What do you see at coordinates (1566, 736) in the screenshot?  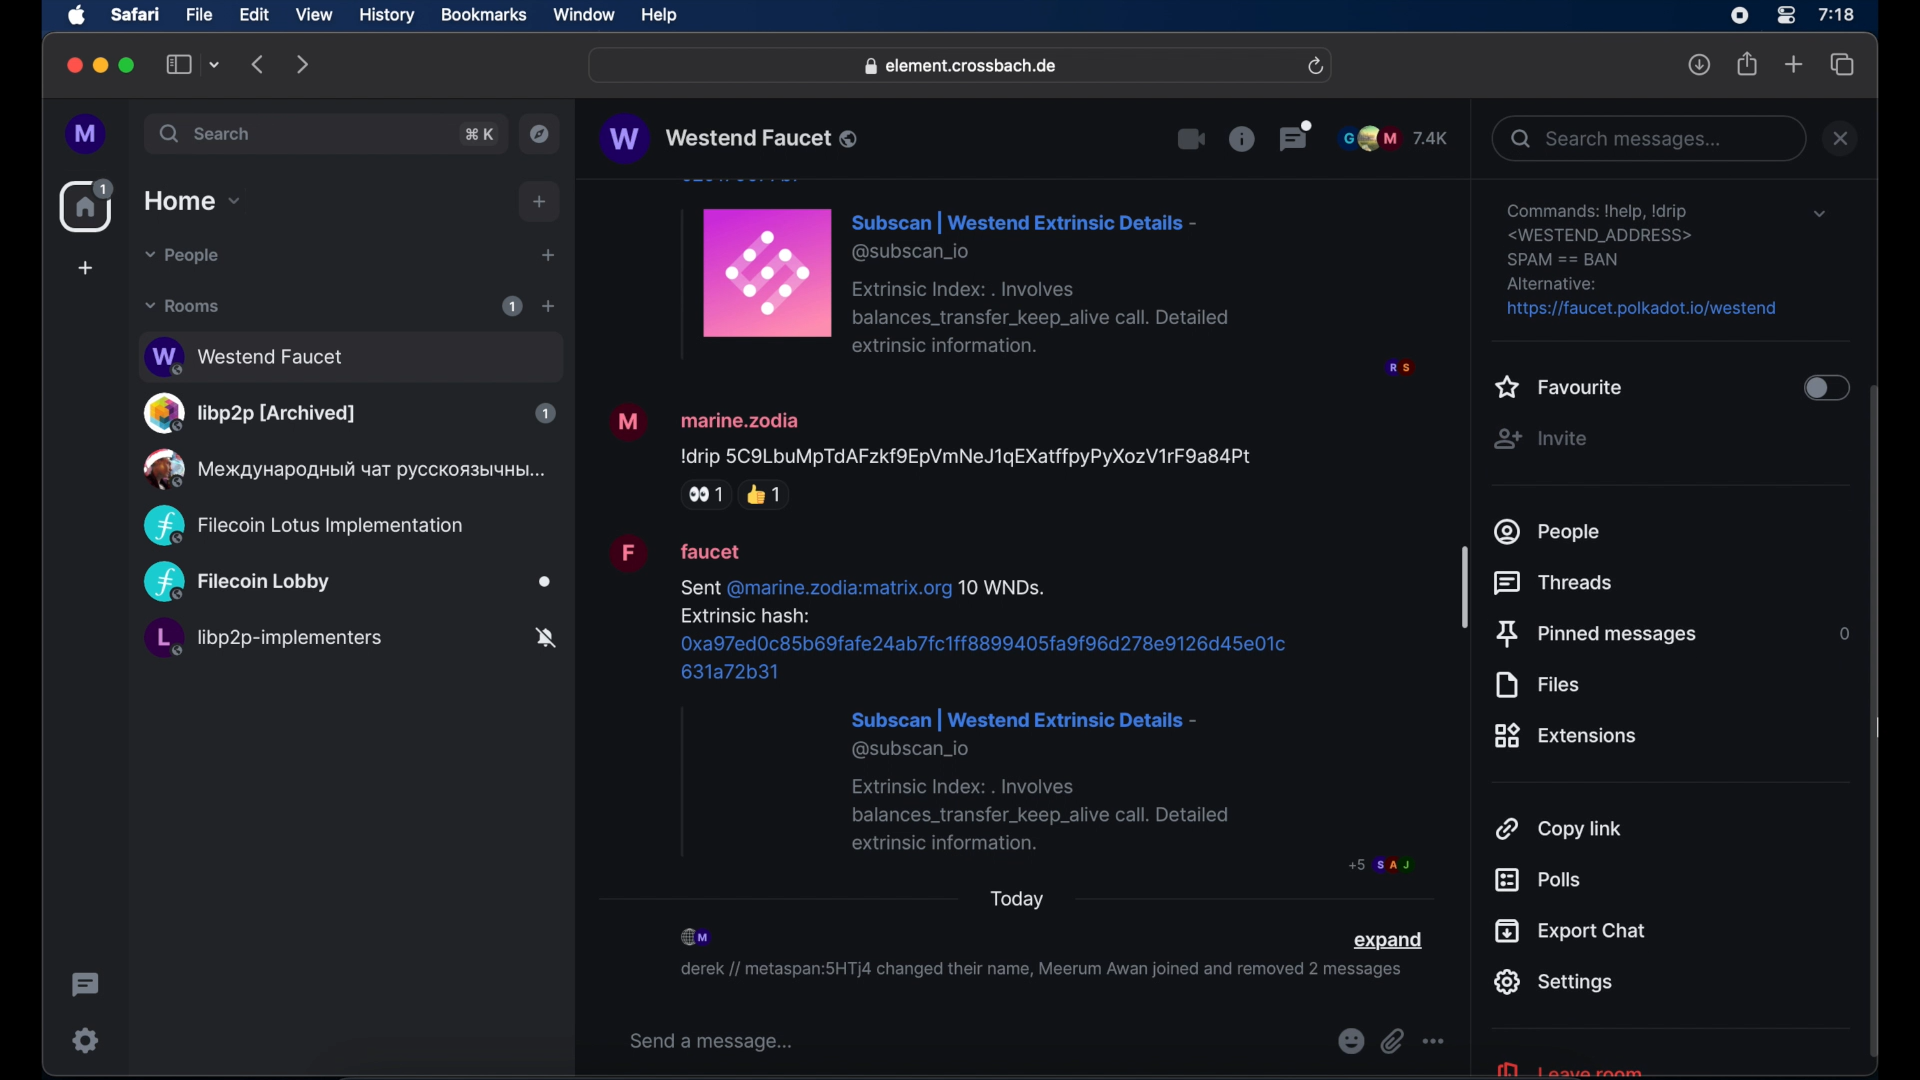 I see `extensions` at bounding box center [1566, 736].